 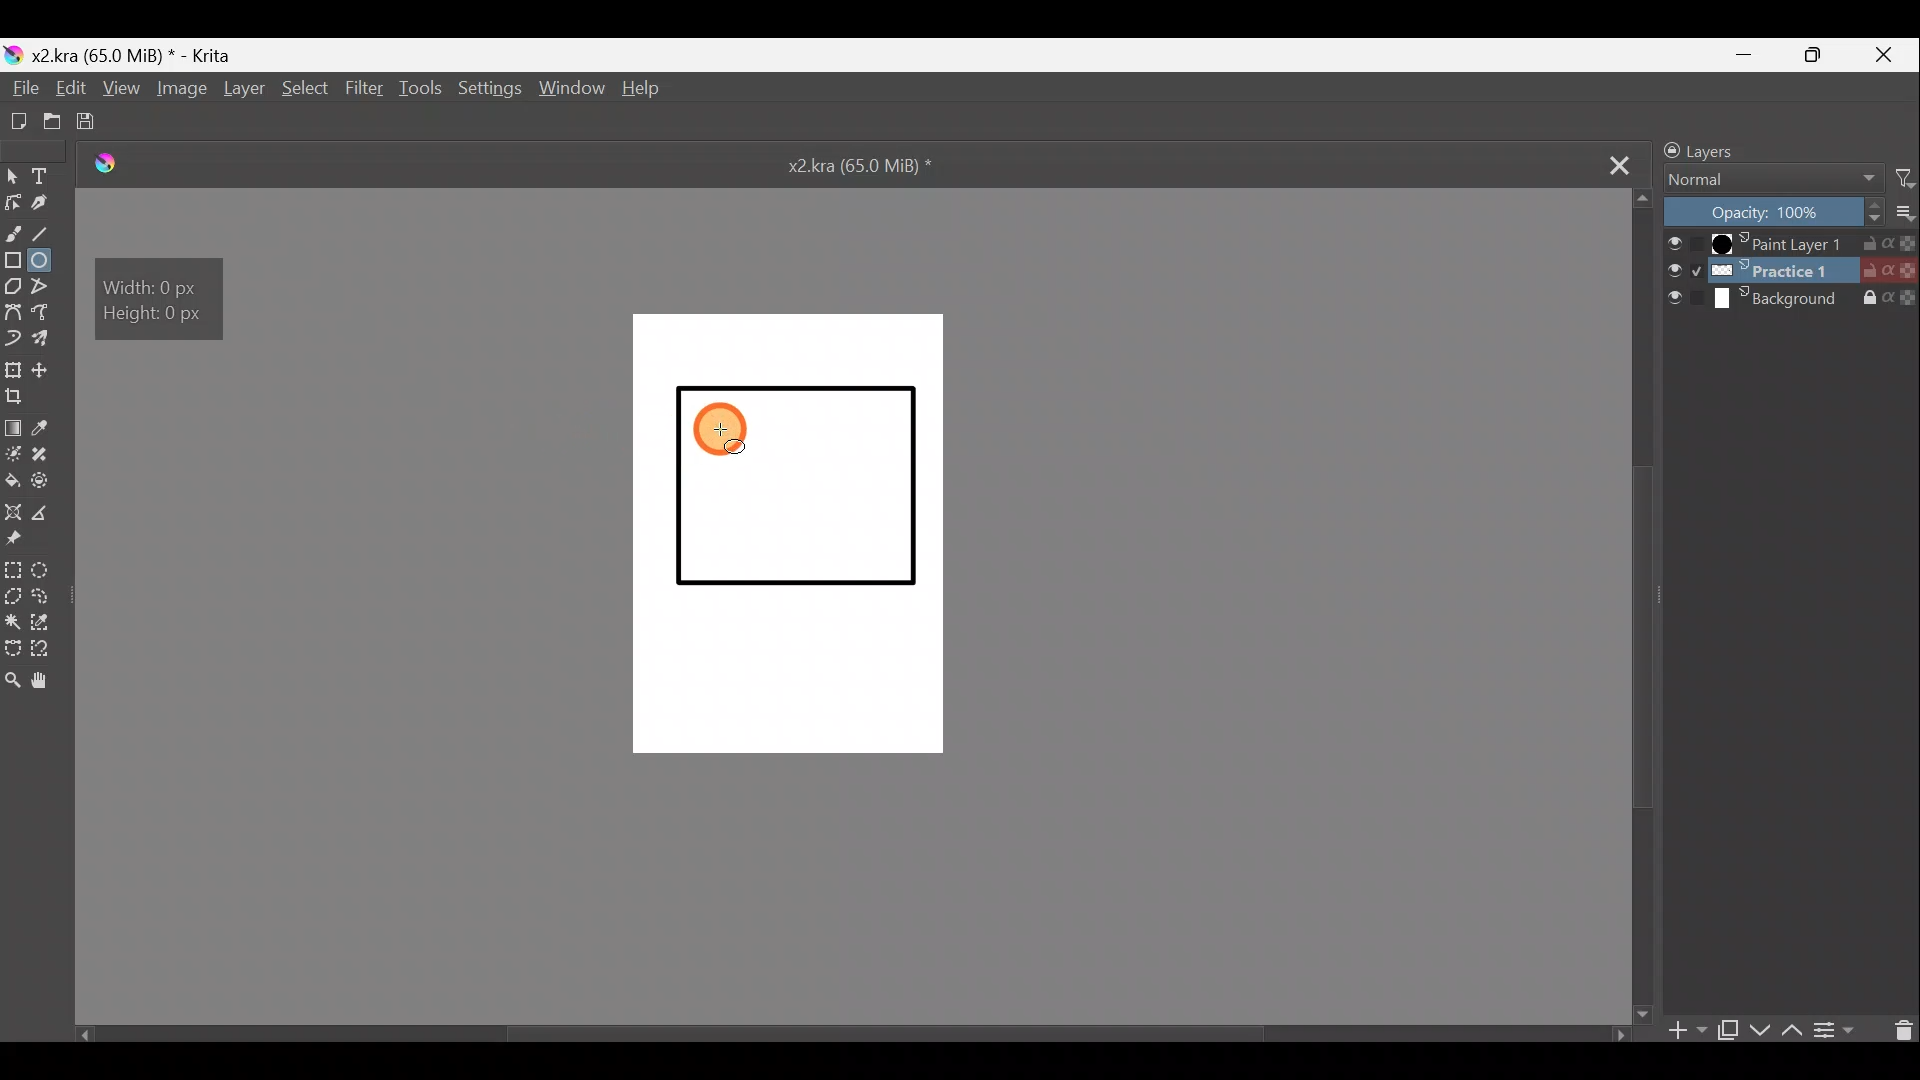 What do you see at coordinates (14, 204) in the screenshot?
I see `Edit shapes tool` at bounding box center [14, 204].